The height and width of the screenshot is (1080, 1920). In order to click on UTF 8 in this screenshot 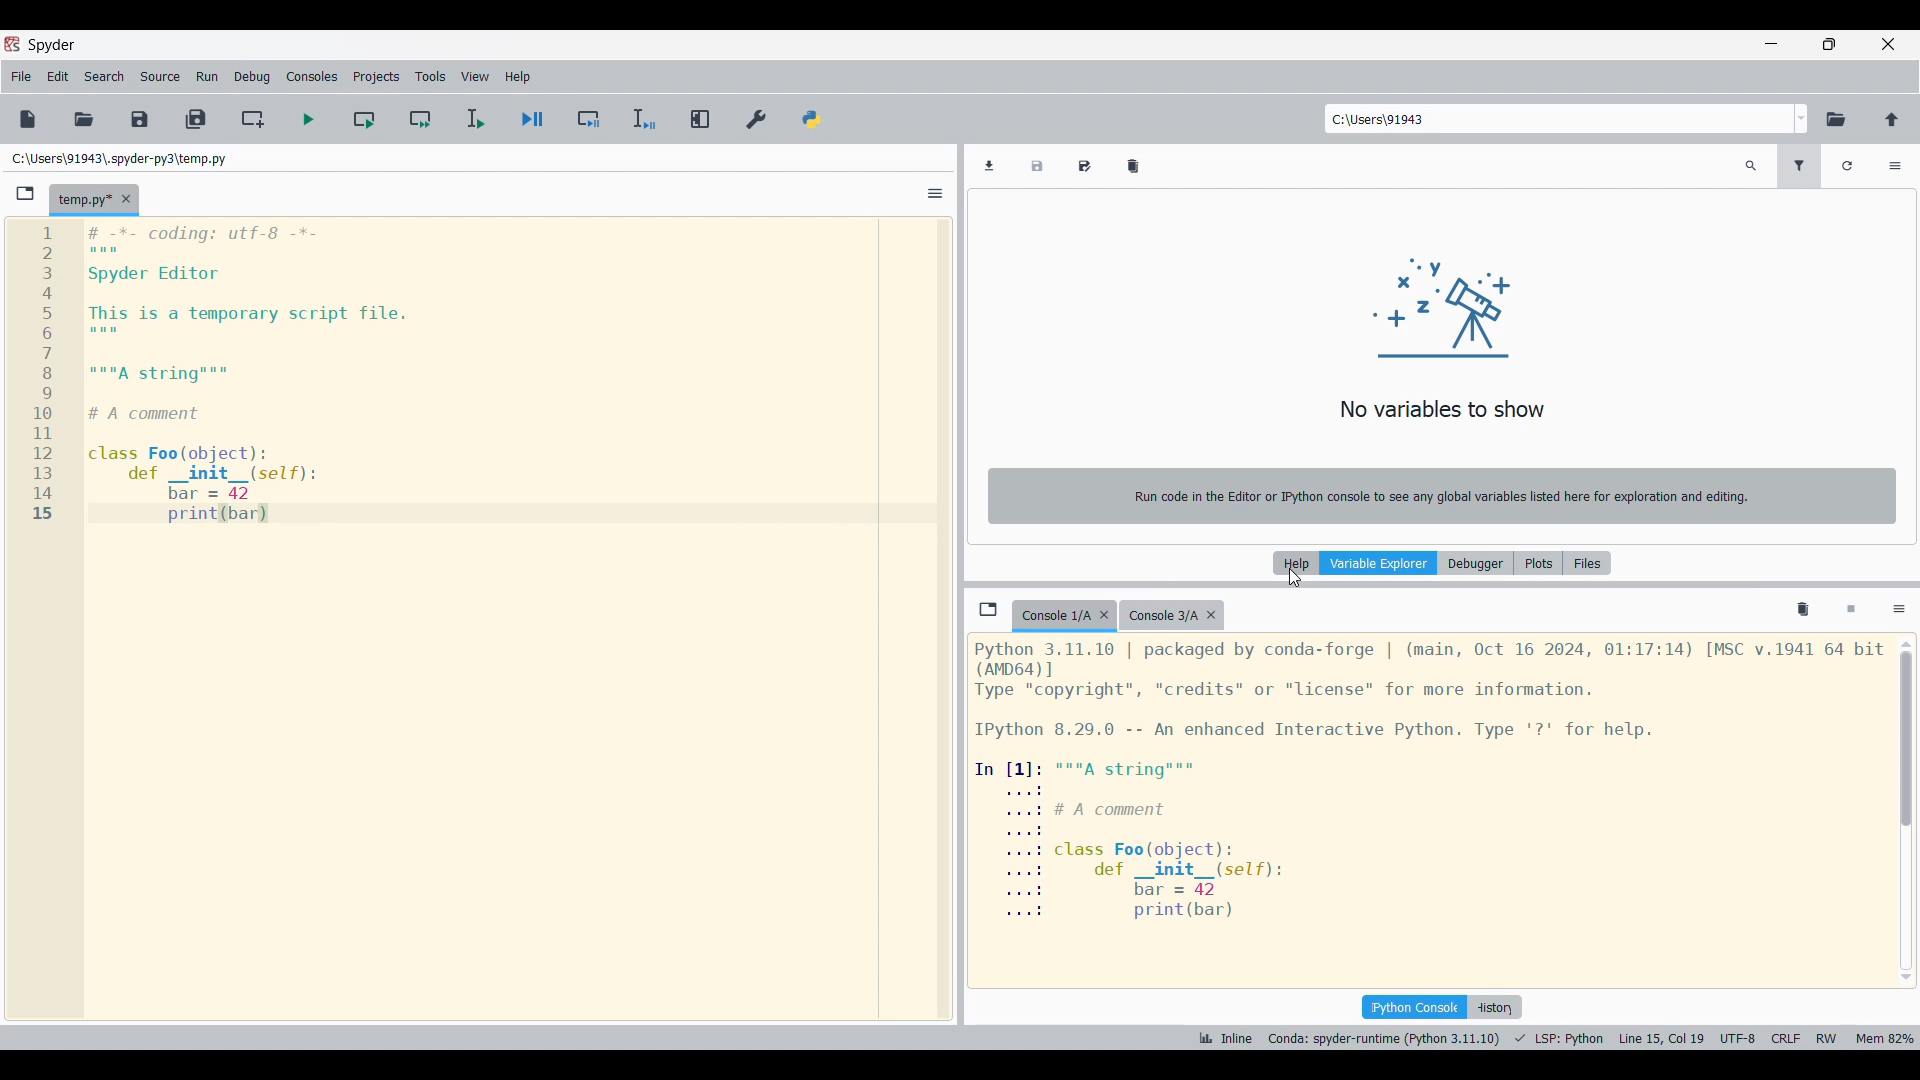, I will do `click(1738, 1036)`.